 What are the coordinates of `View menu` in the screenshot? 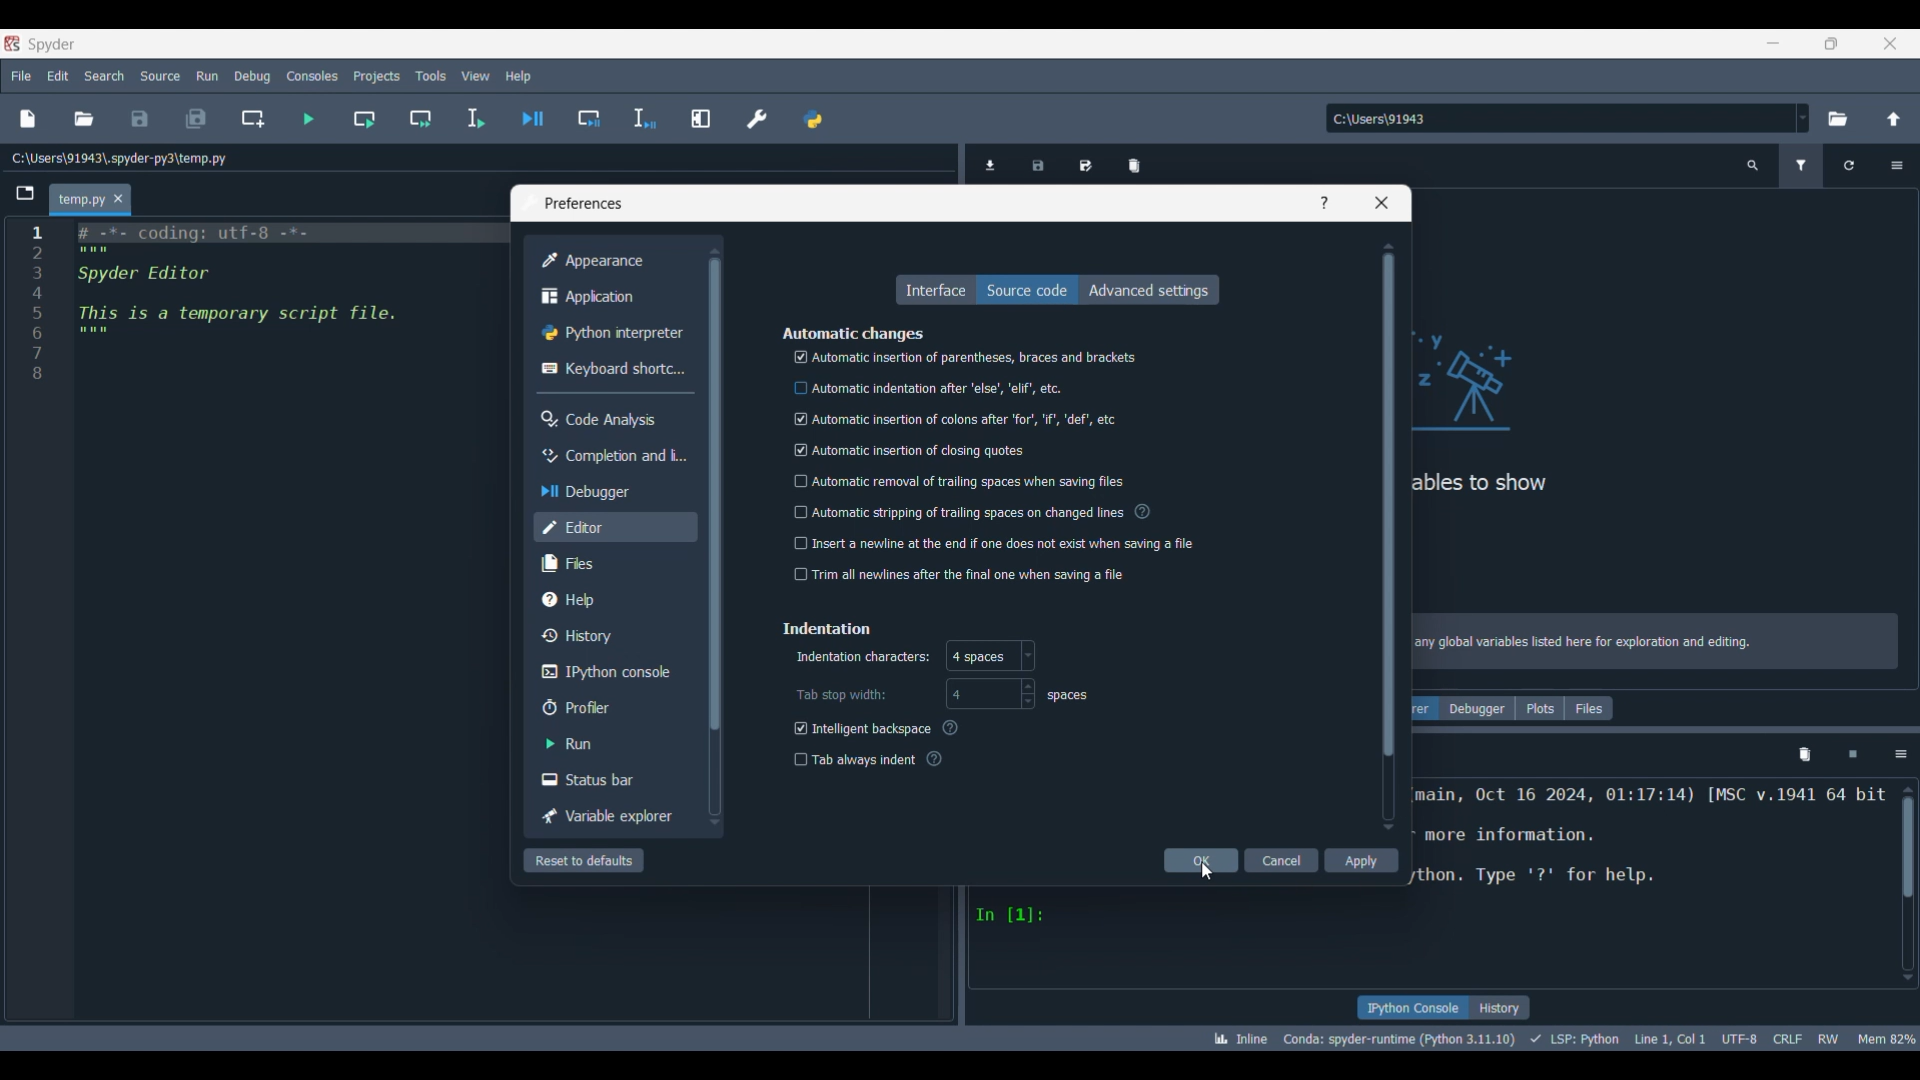 It's located at (477, 76).